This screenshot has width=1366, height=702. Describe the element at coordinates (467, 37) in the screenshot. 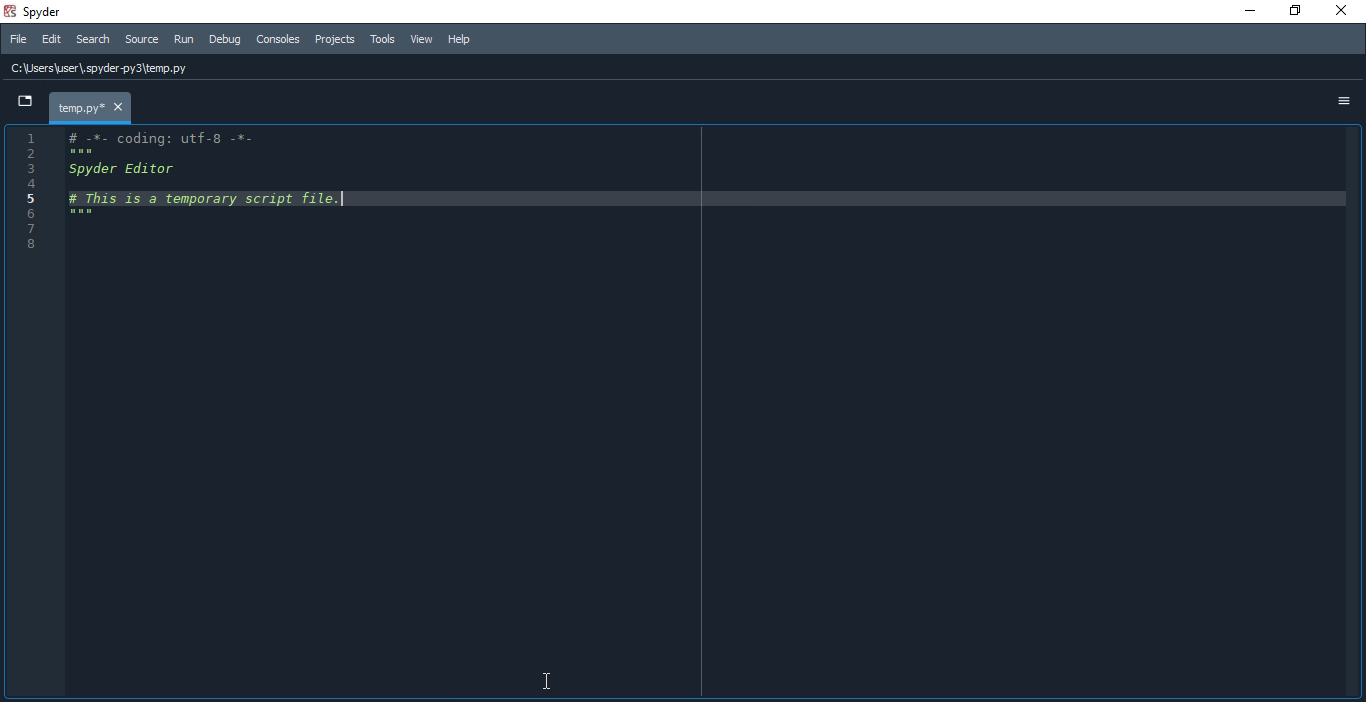

I see `Help` at that location.